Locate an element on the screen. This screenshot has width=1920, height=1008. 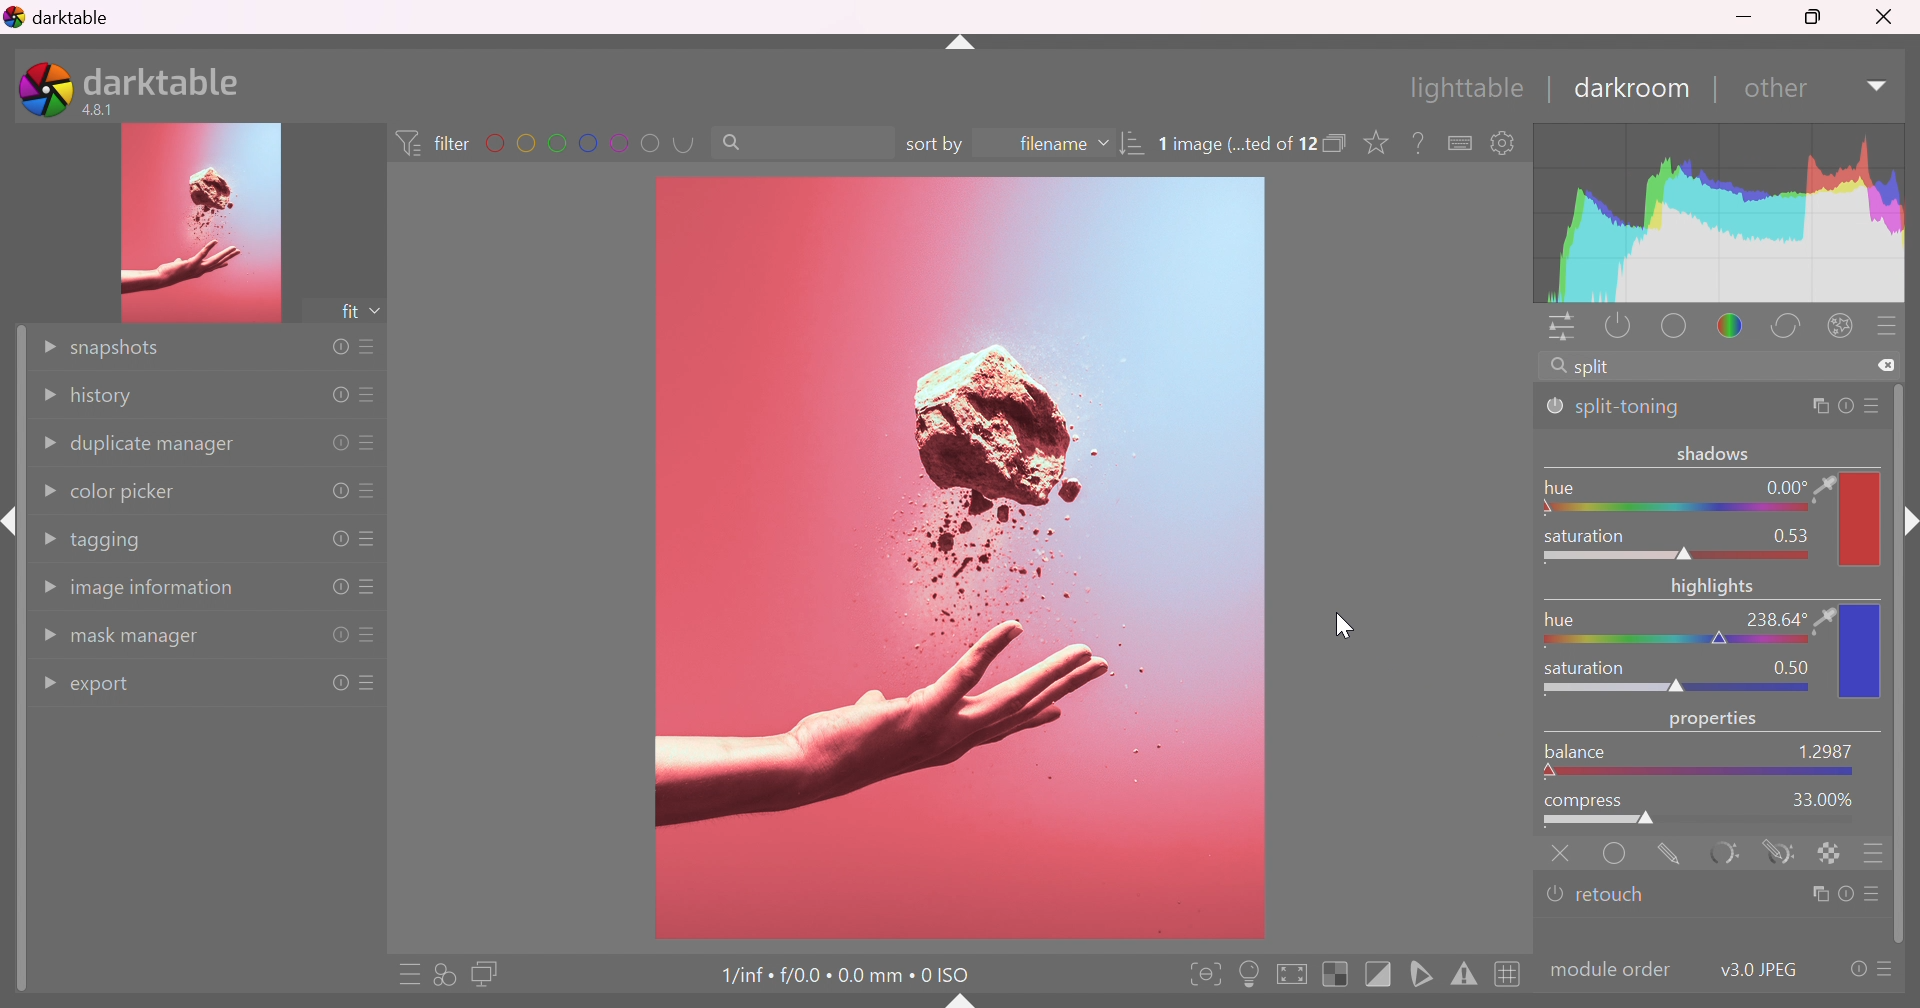
retouch is located at coordinates (1564, 857).